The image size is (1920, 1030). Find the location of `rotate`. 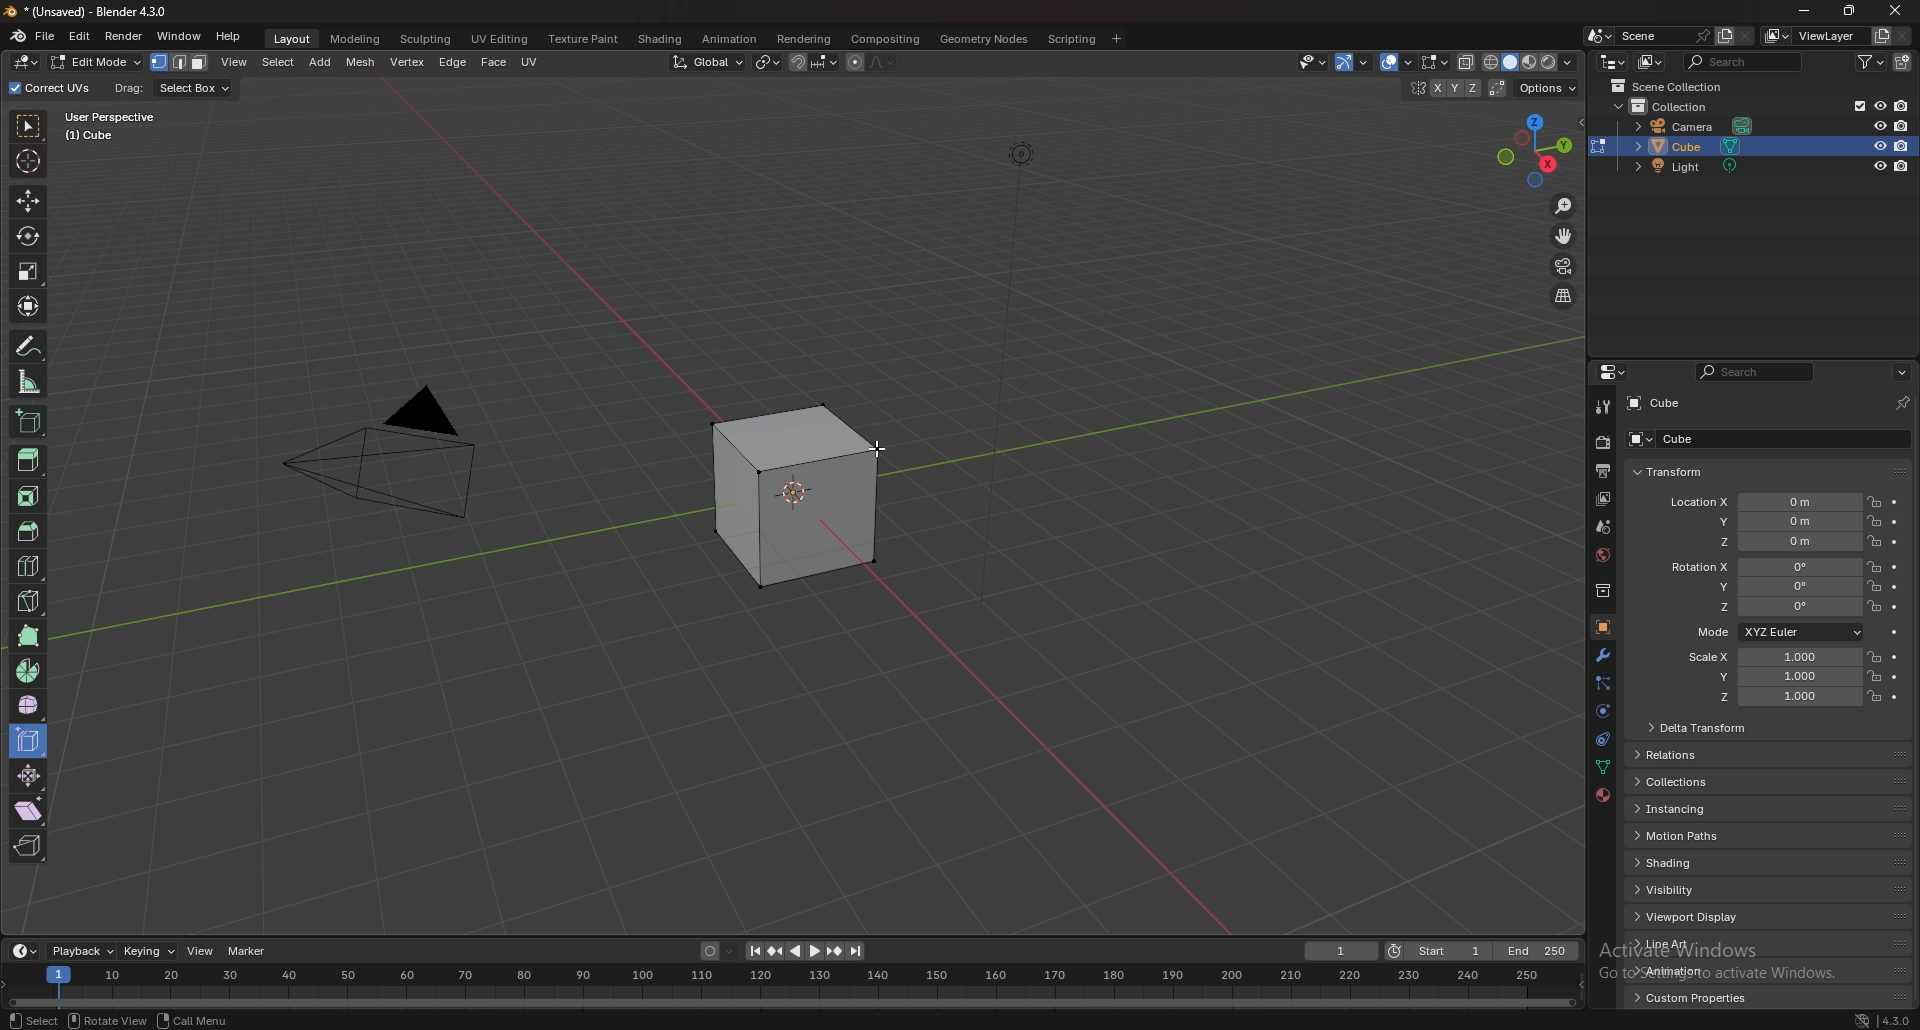

rotate is located at coordinates (27, 236).